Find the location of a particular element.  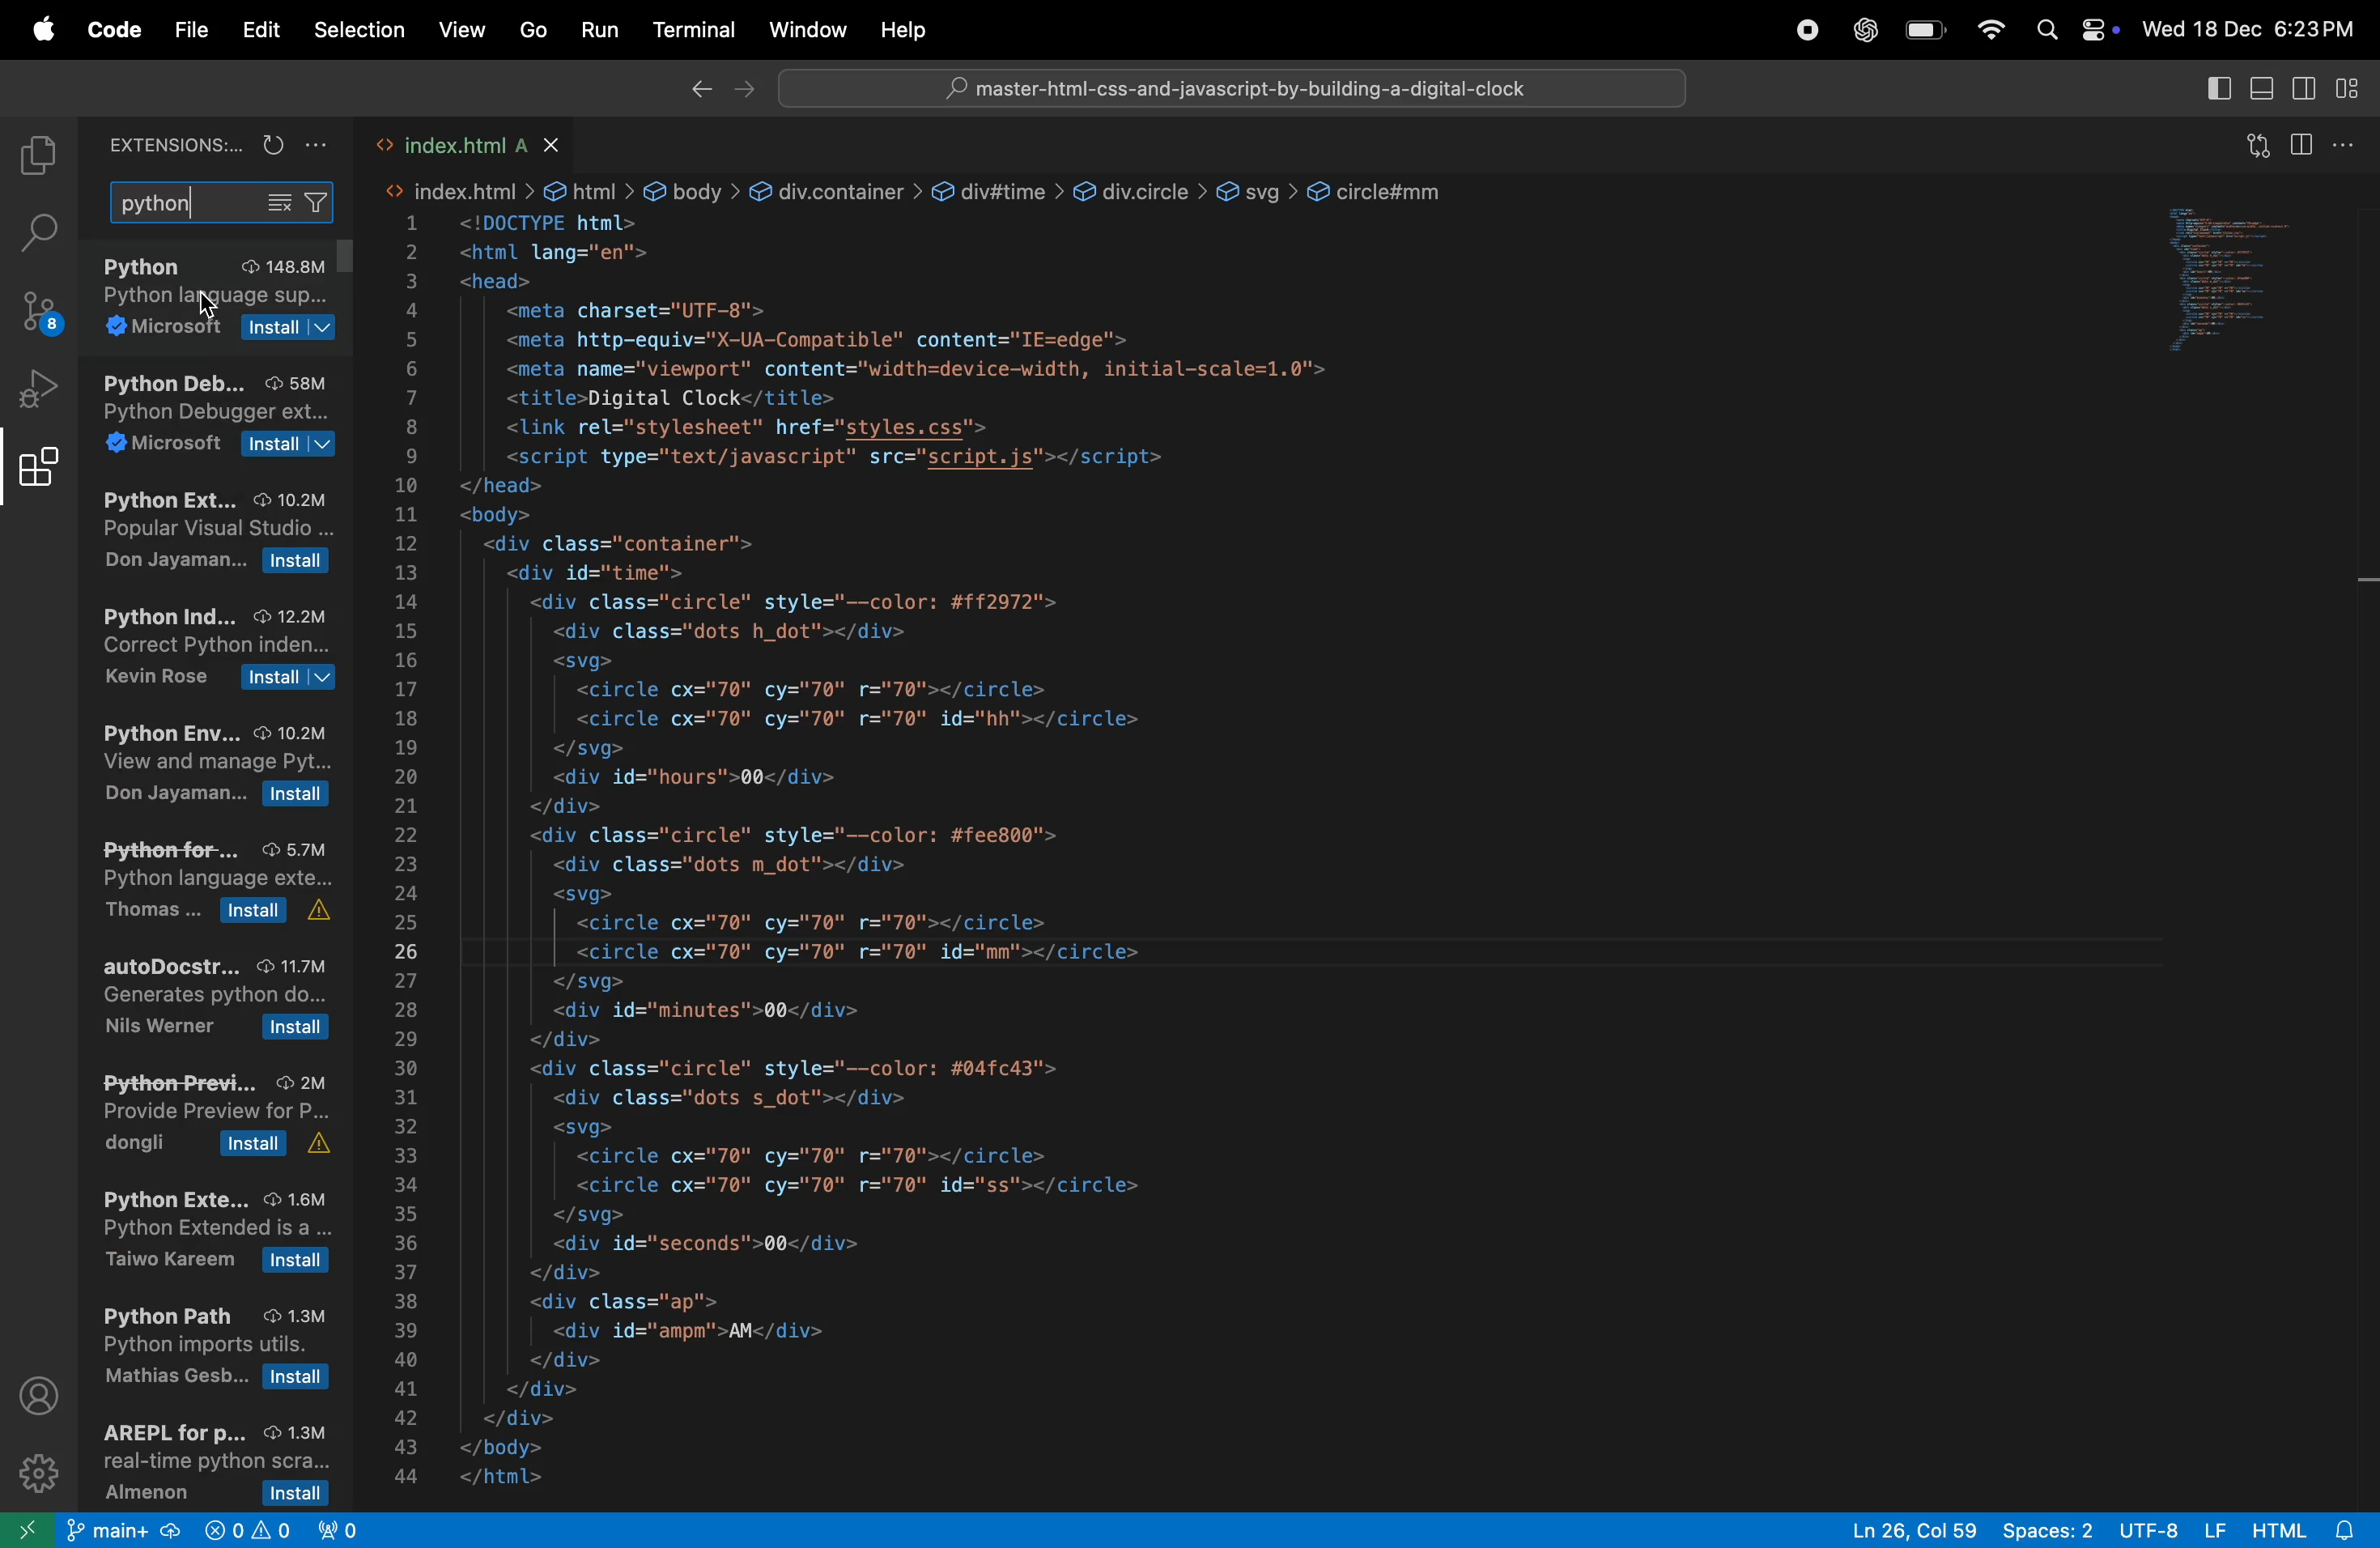

spaces 2 is located at coordinates (2043, 1529).